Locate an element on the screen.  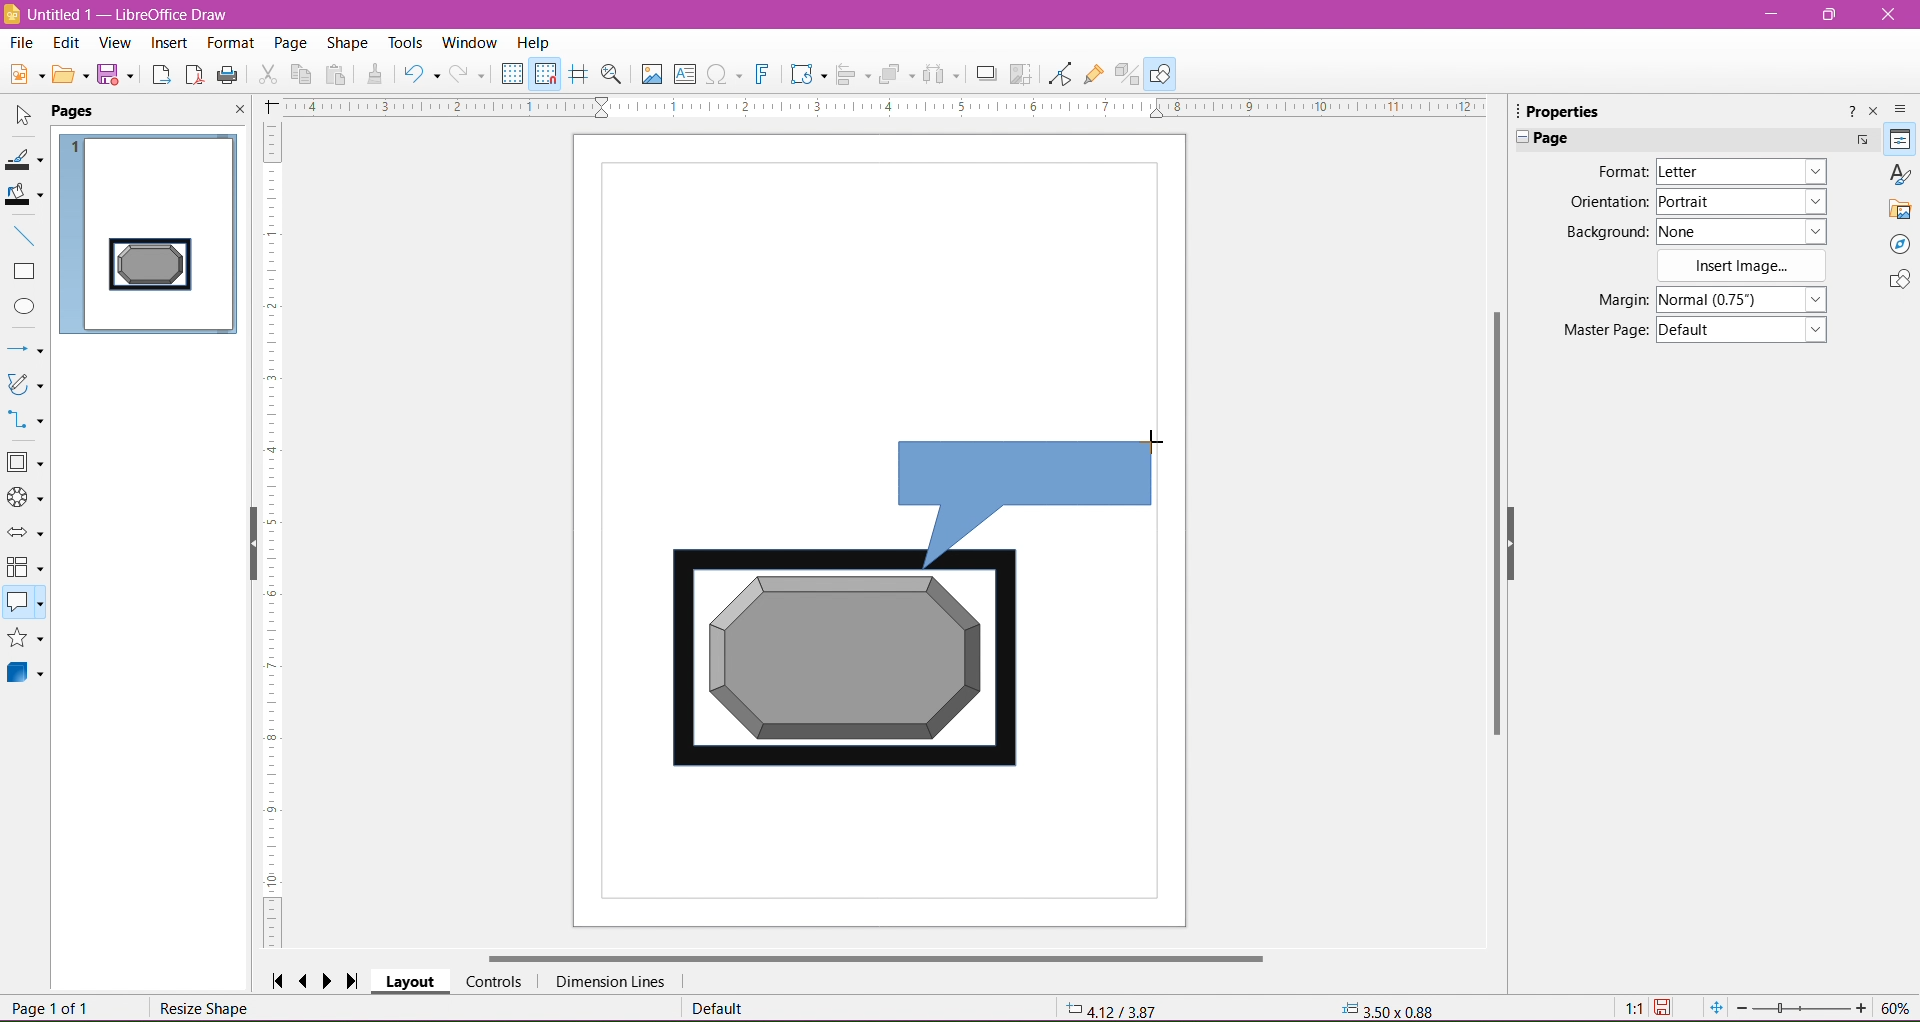
Format is located at coordinates (1619, 172).